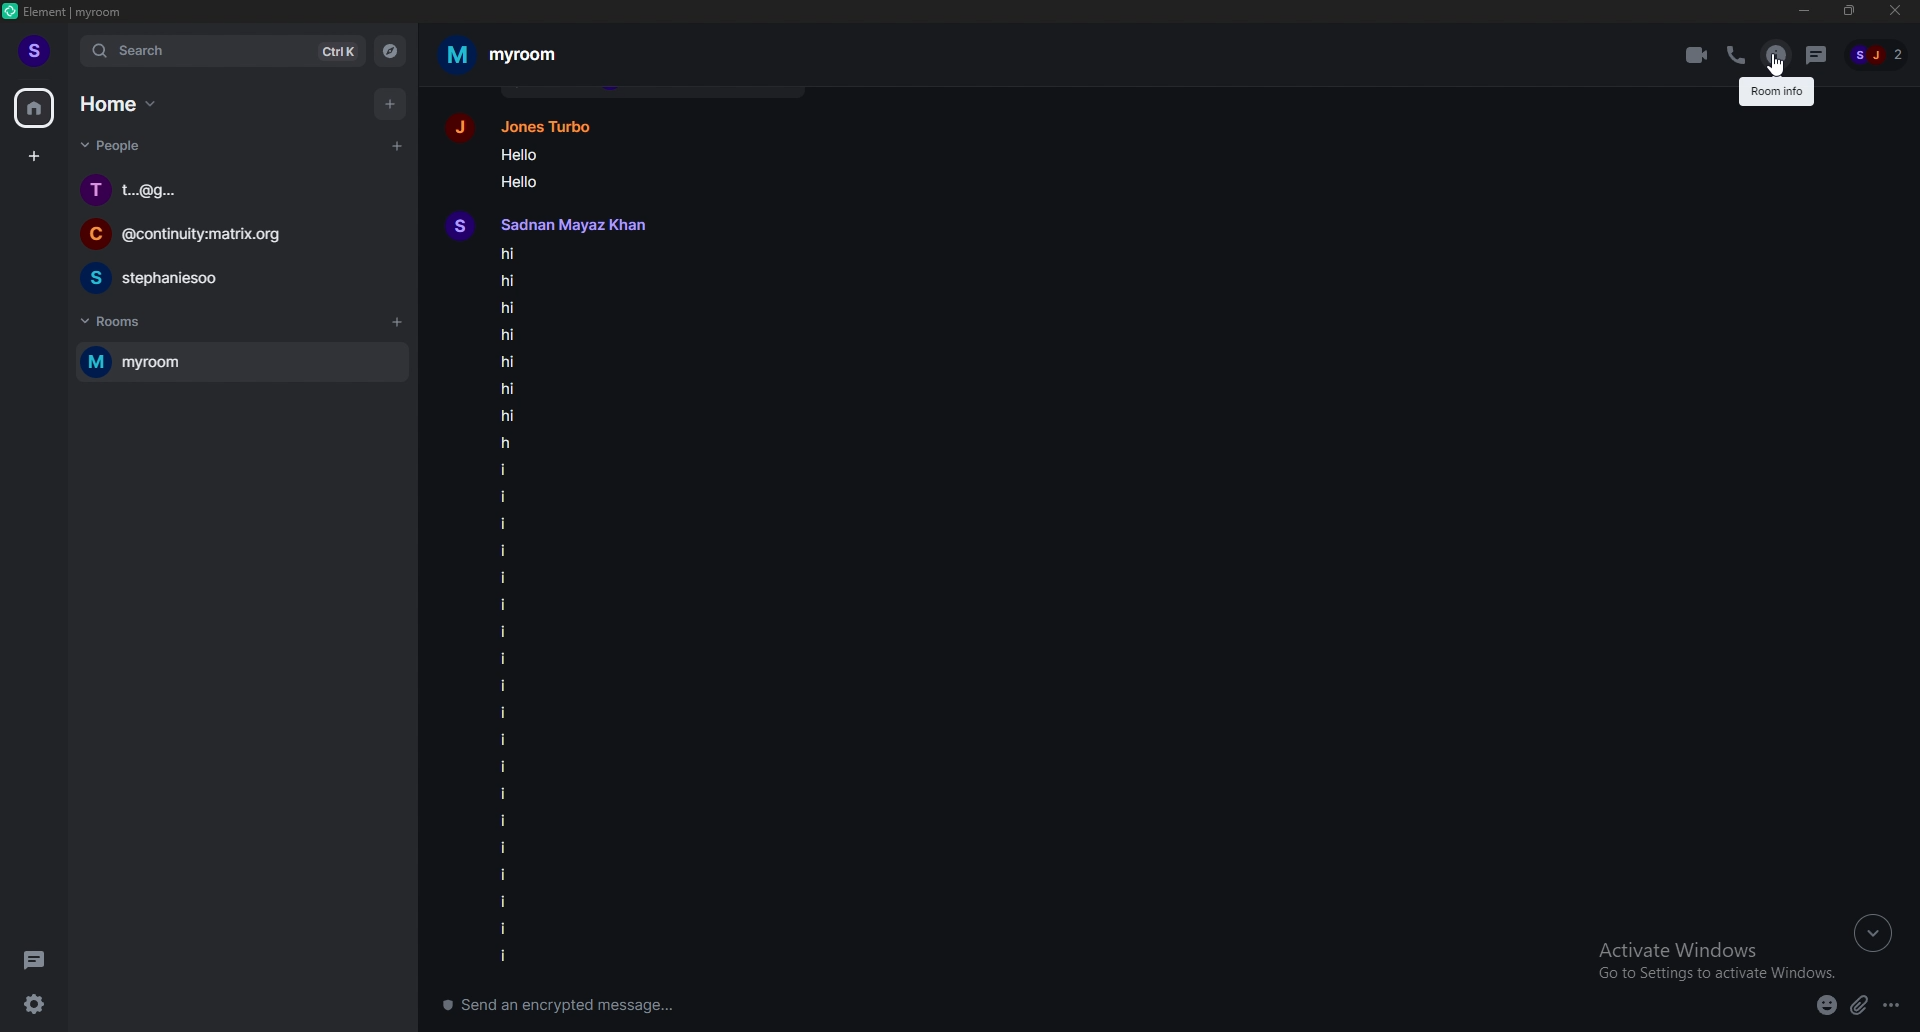 The width and height of the screenshot is (1920, 1032). Describe the element at coordinates (79, 13) in the screenshot. I see `element` at that location.